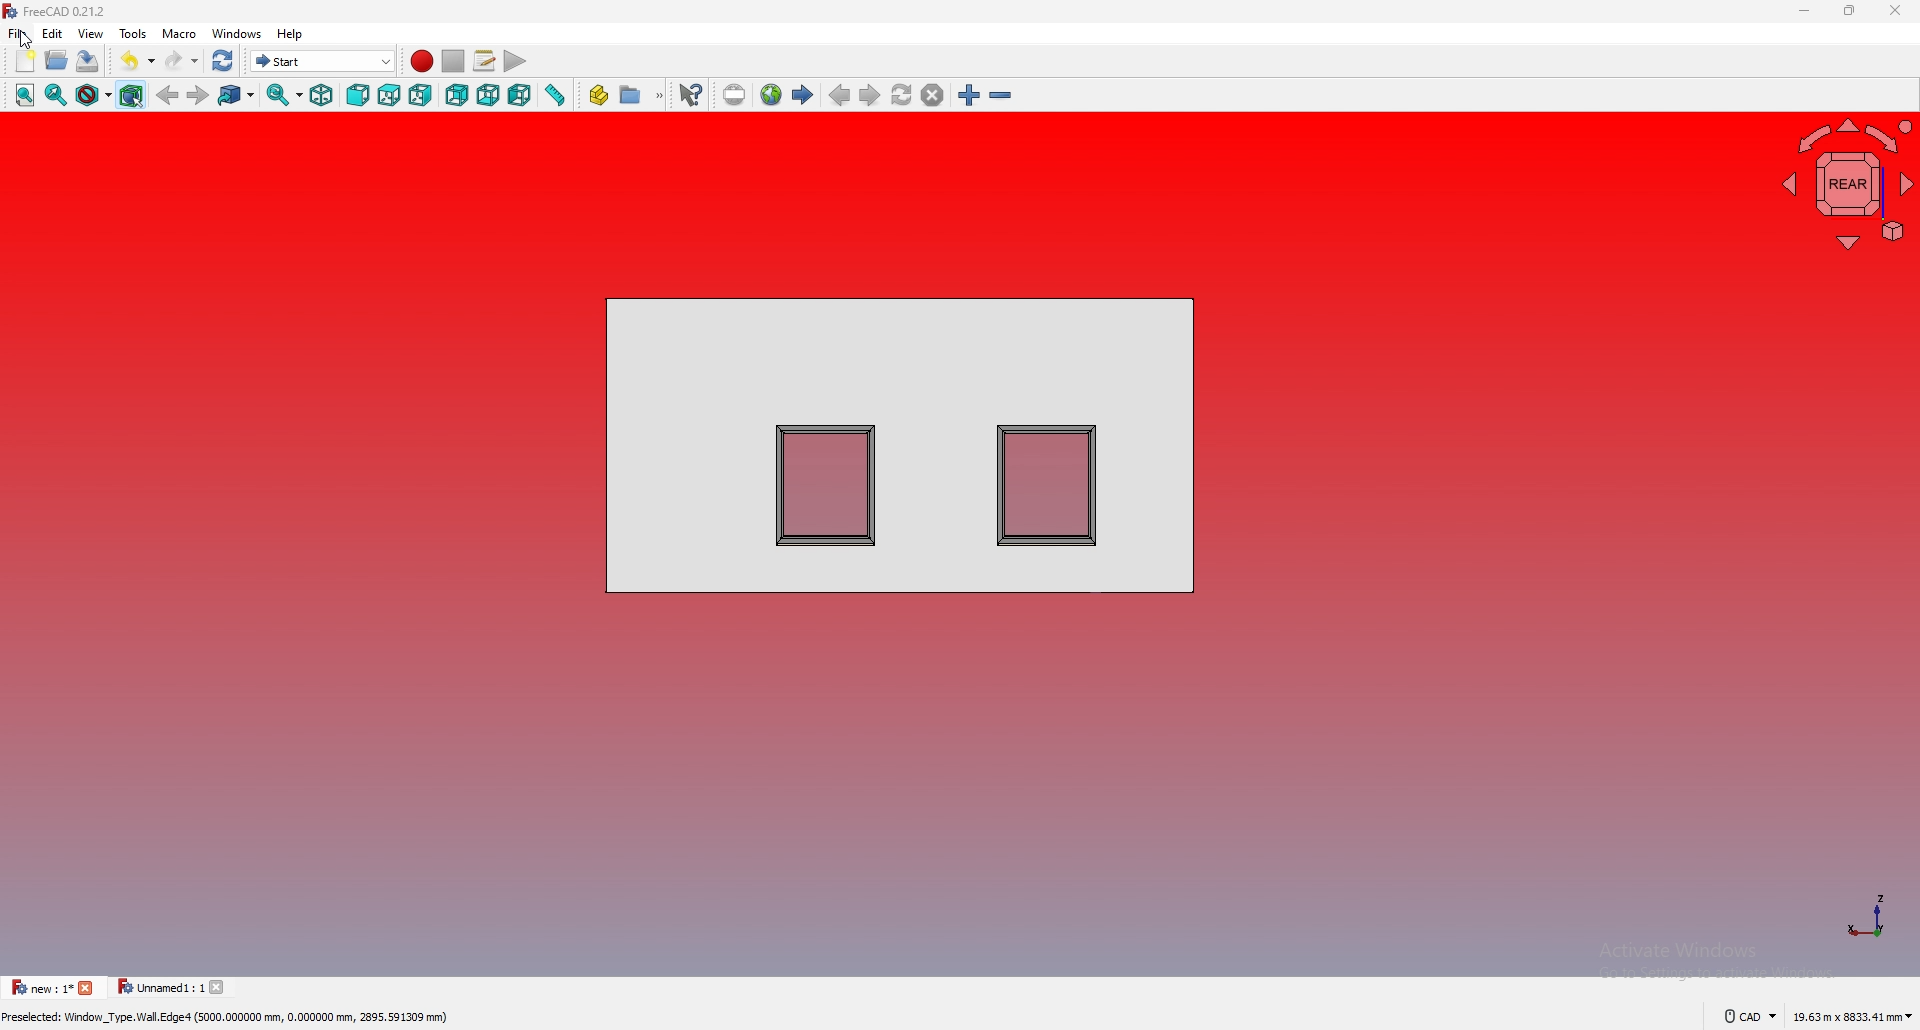  What do you see at coordinates (1848, 185) in the screenshot?
I see `navigating cube` at bounding box center [1848, 185].